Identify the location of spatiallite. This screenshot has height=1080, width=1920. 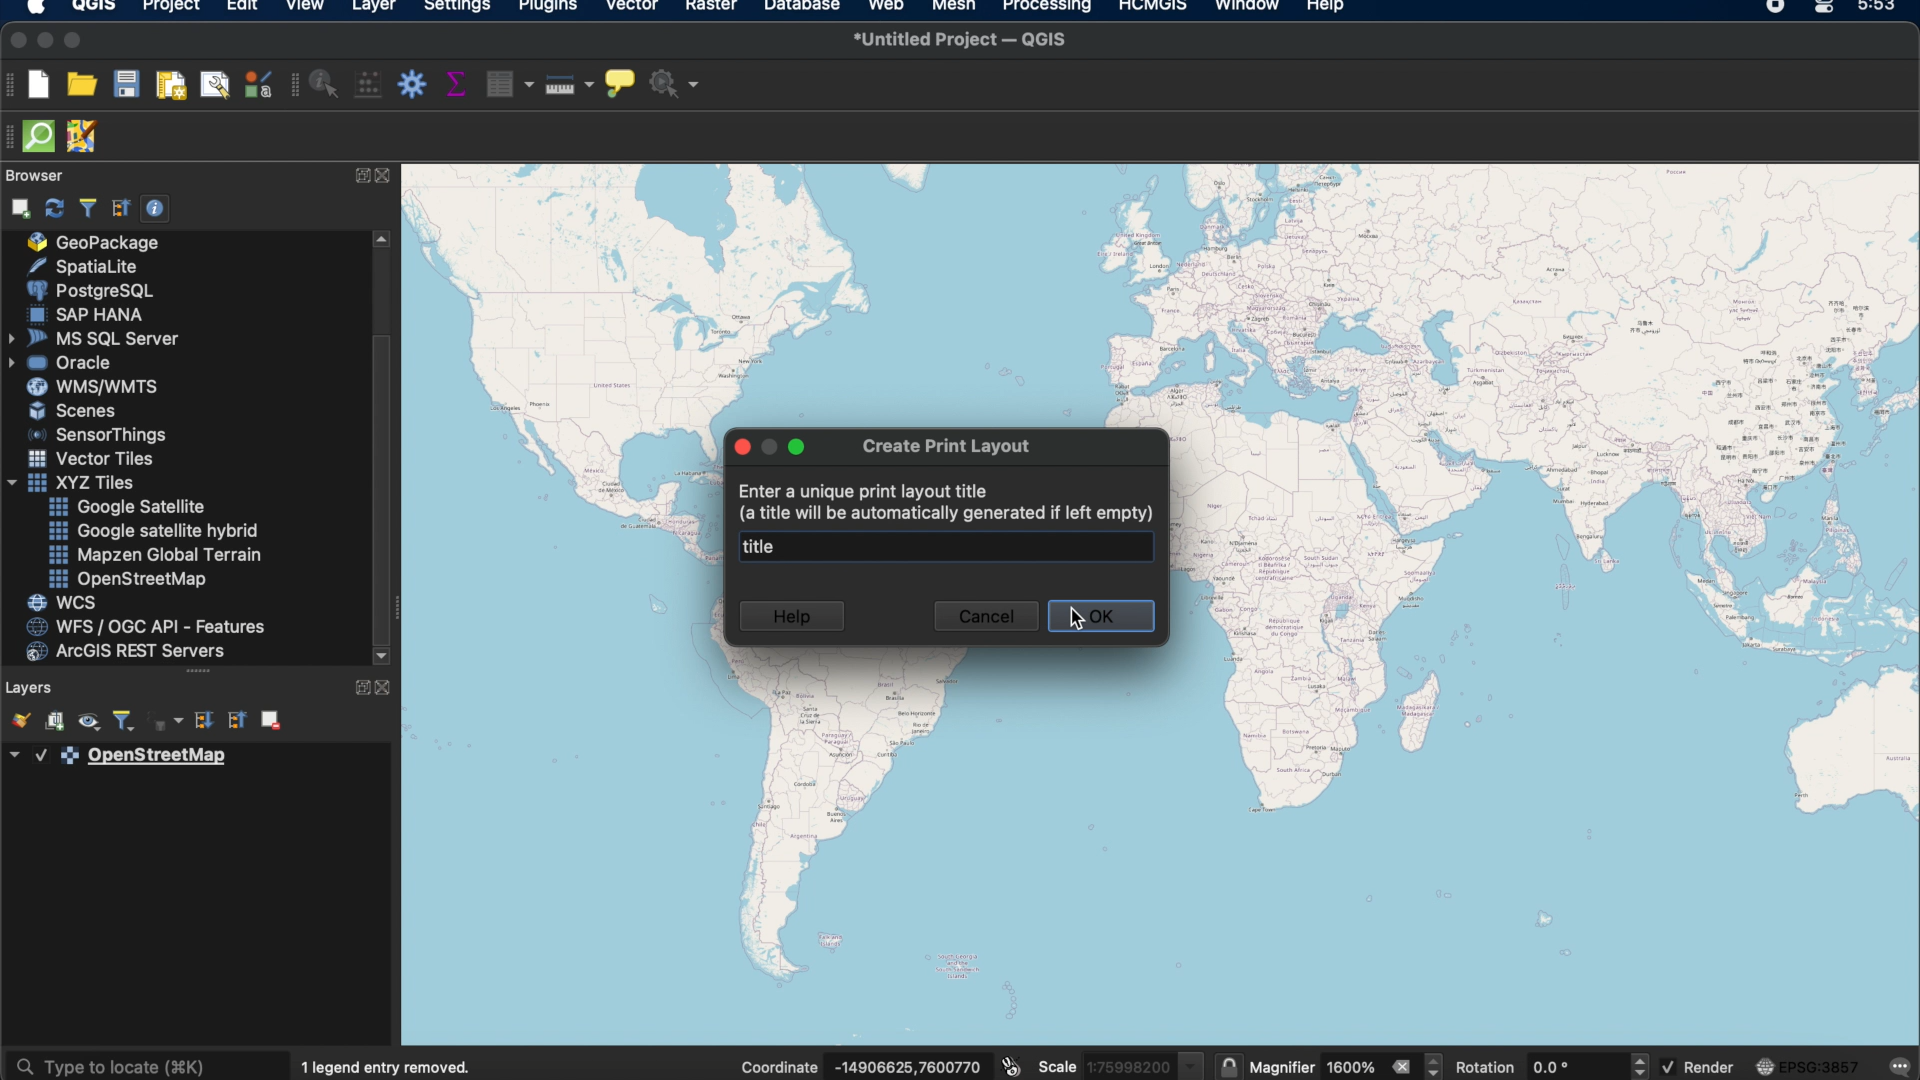
(89, 267).